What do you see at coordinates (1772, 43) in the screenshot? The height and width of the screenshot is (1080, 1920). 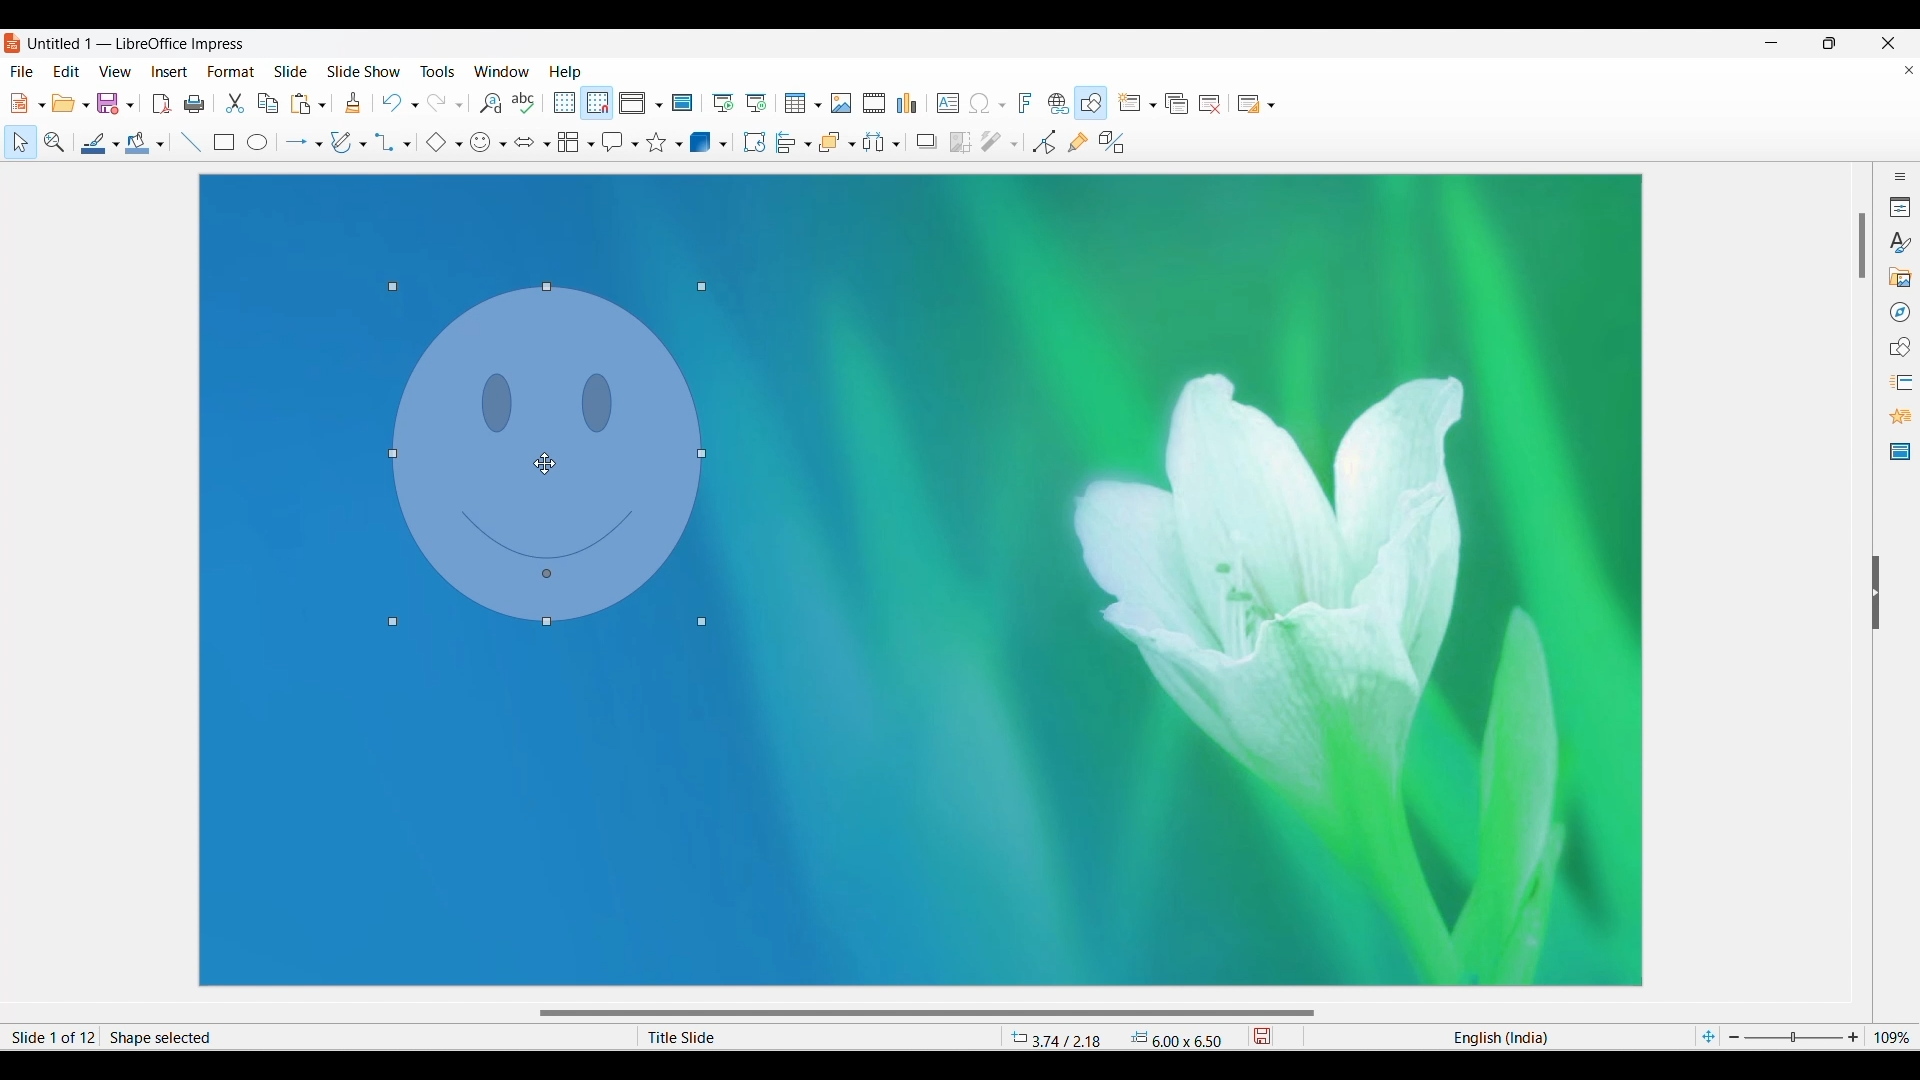 I see `Minimize` at bounding box center [1772, 43].